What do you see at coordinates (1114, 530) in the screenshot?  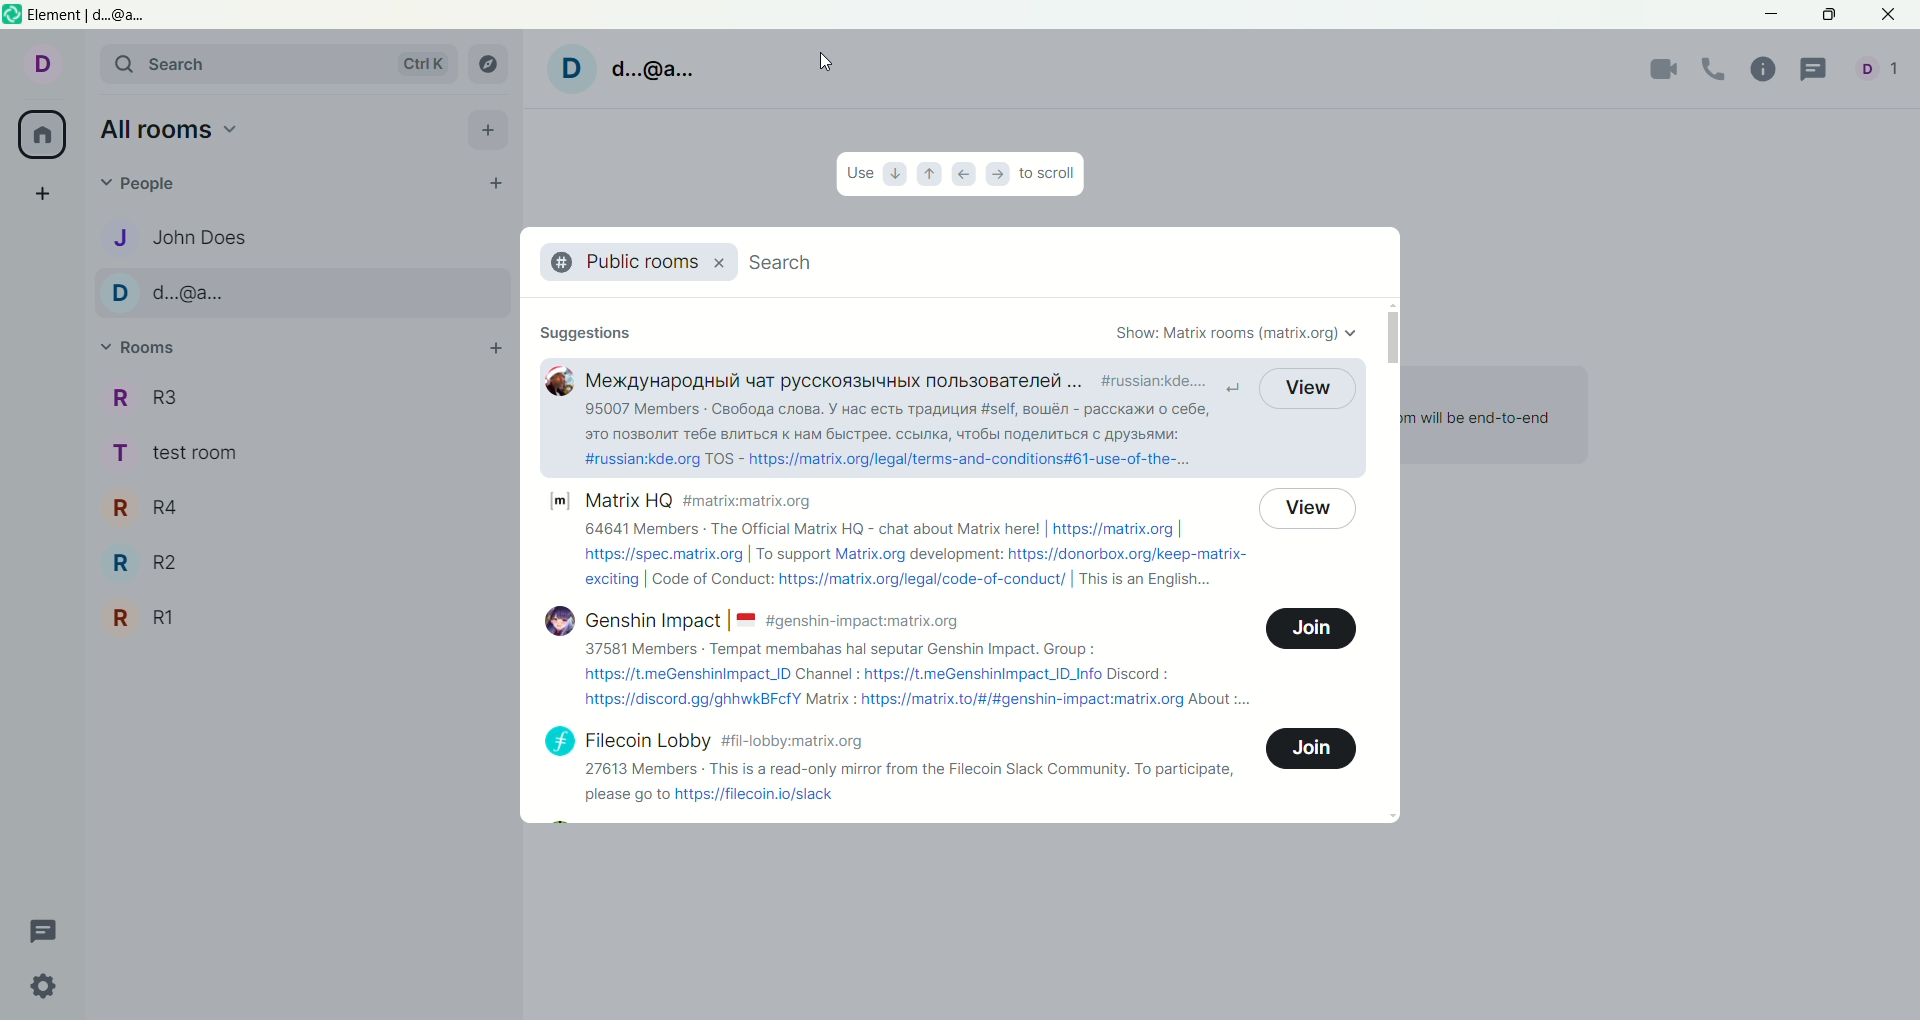 I see `https://matrix.org` at bounding box center [1114, 530].